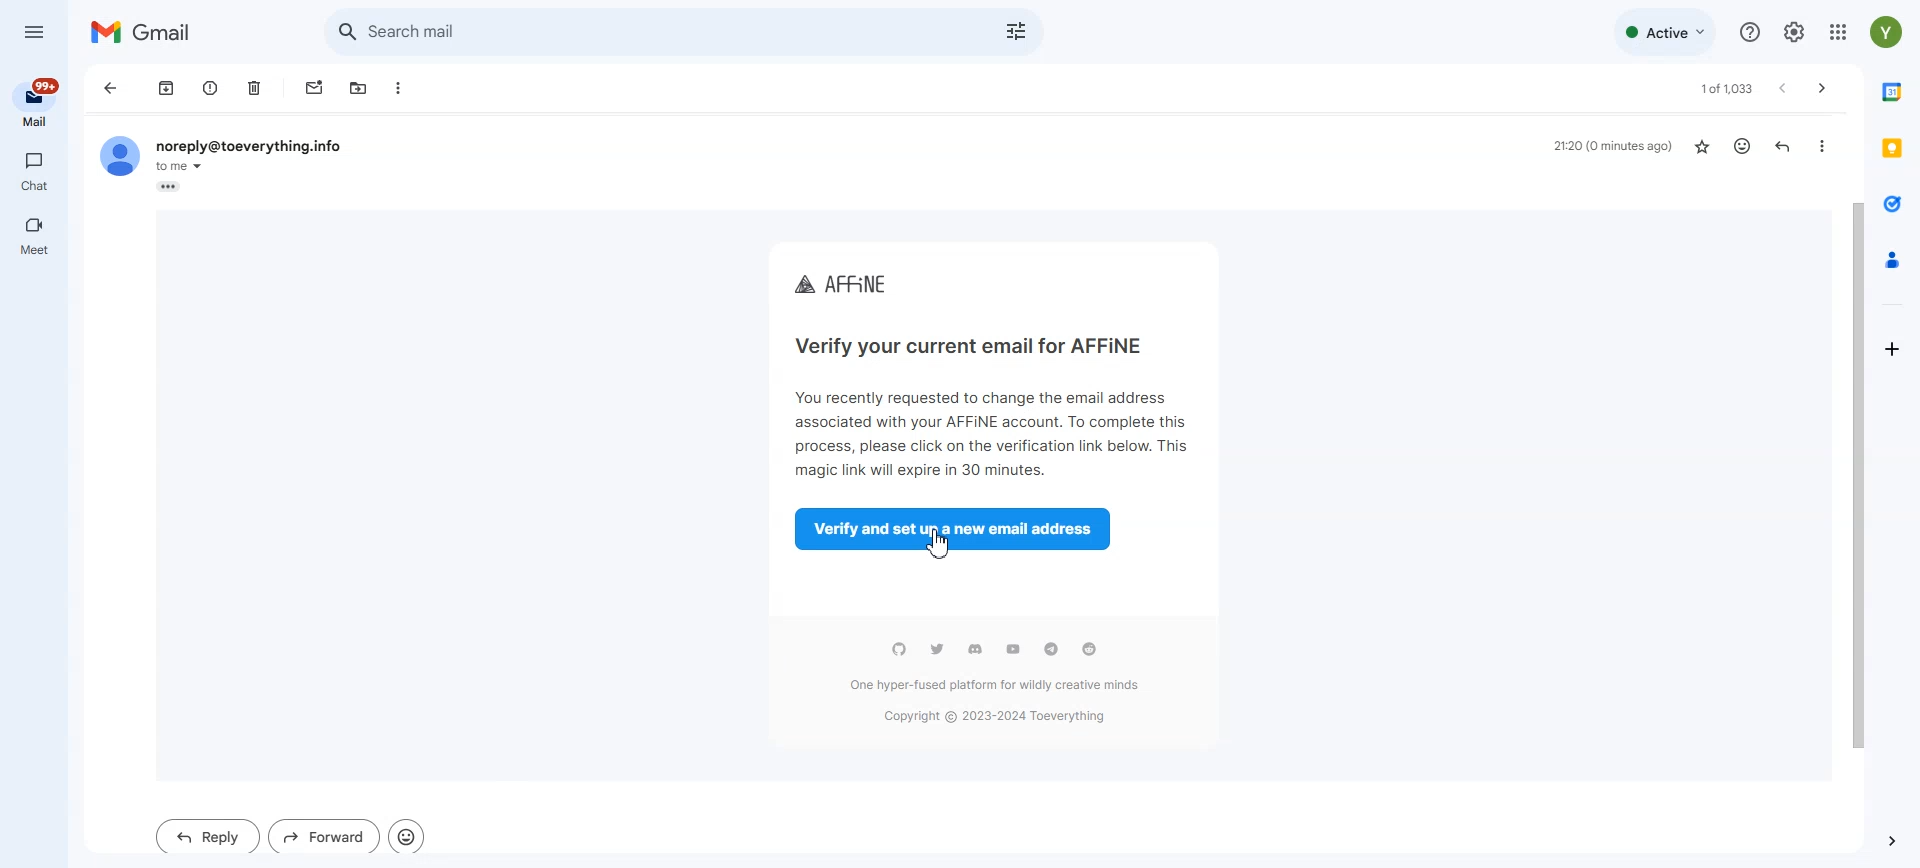  I want to click on Older, so click(1821, 88).